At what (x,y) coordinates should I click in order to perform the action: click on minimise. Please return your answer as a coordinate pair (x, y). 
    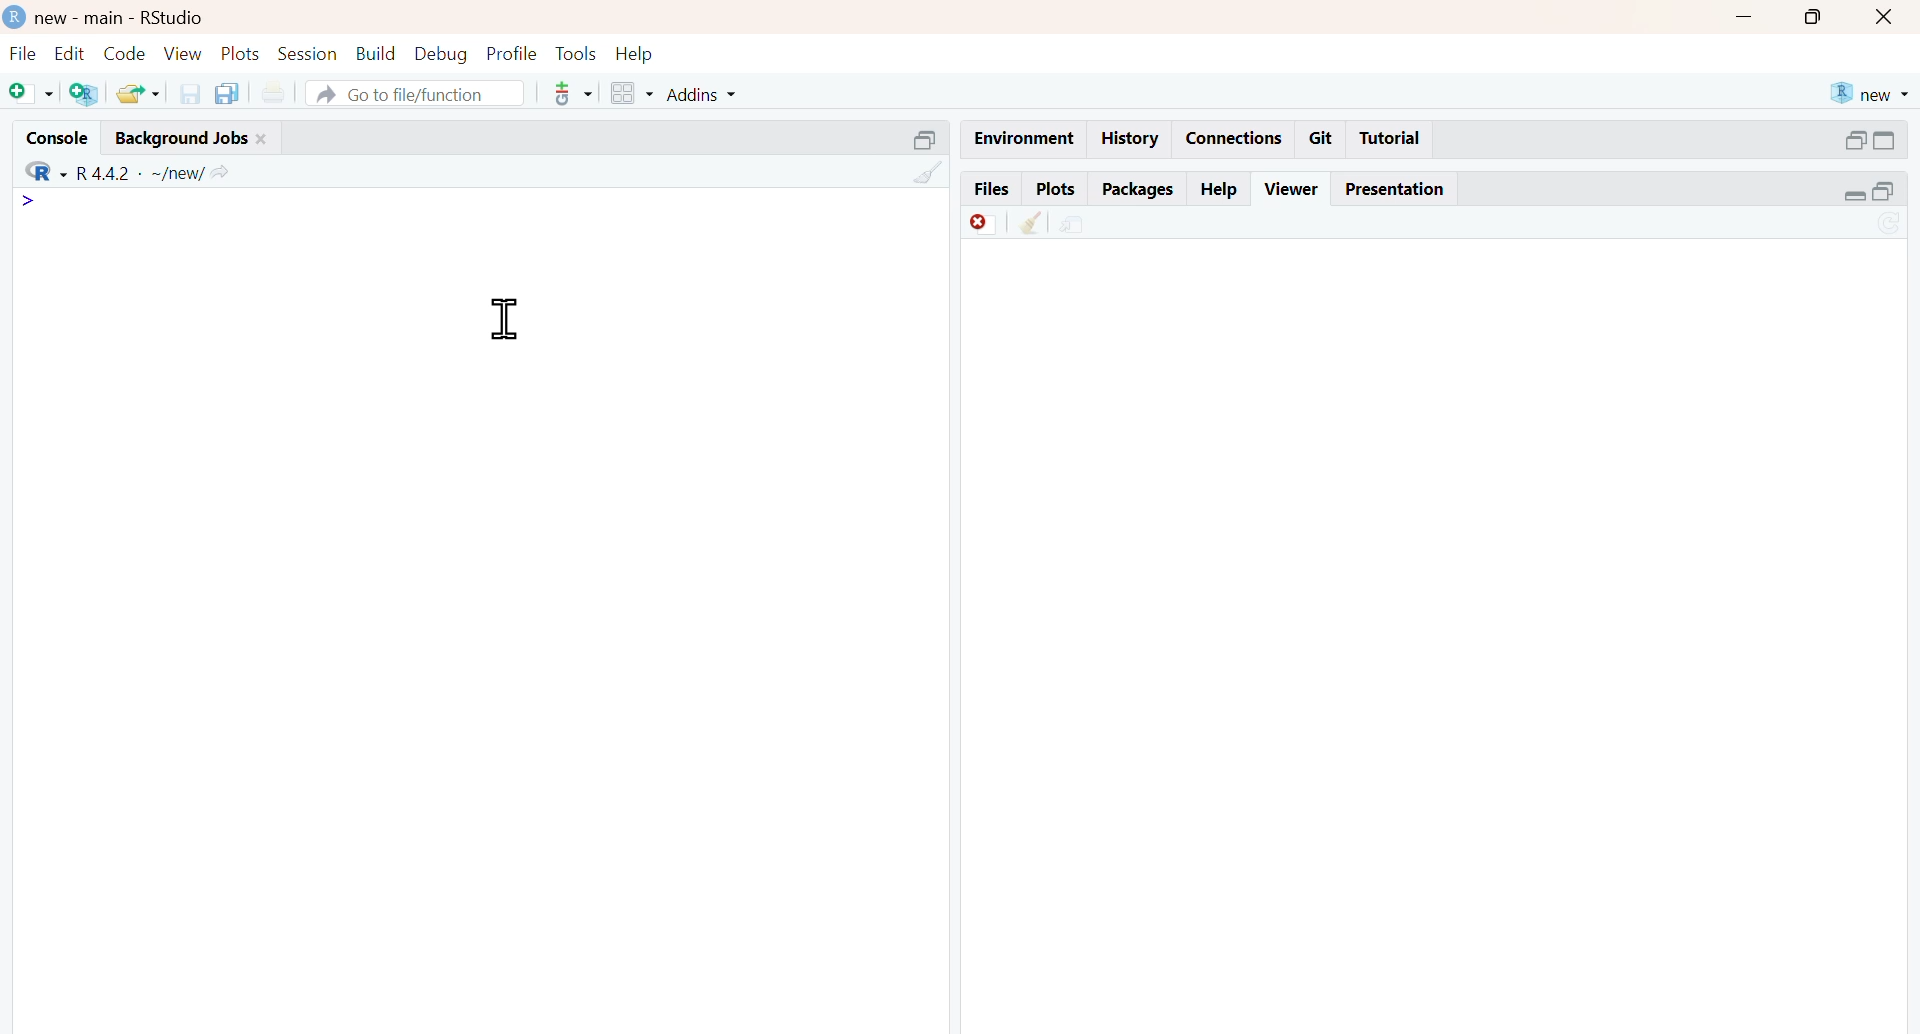
    Looking at the image, I should click on (1745, 16).